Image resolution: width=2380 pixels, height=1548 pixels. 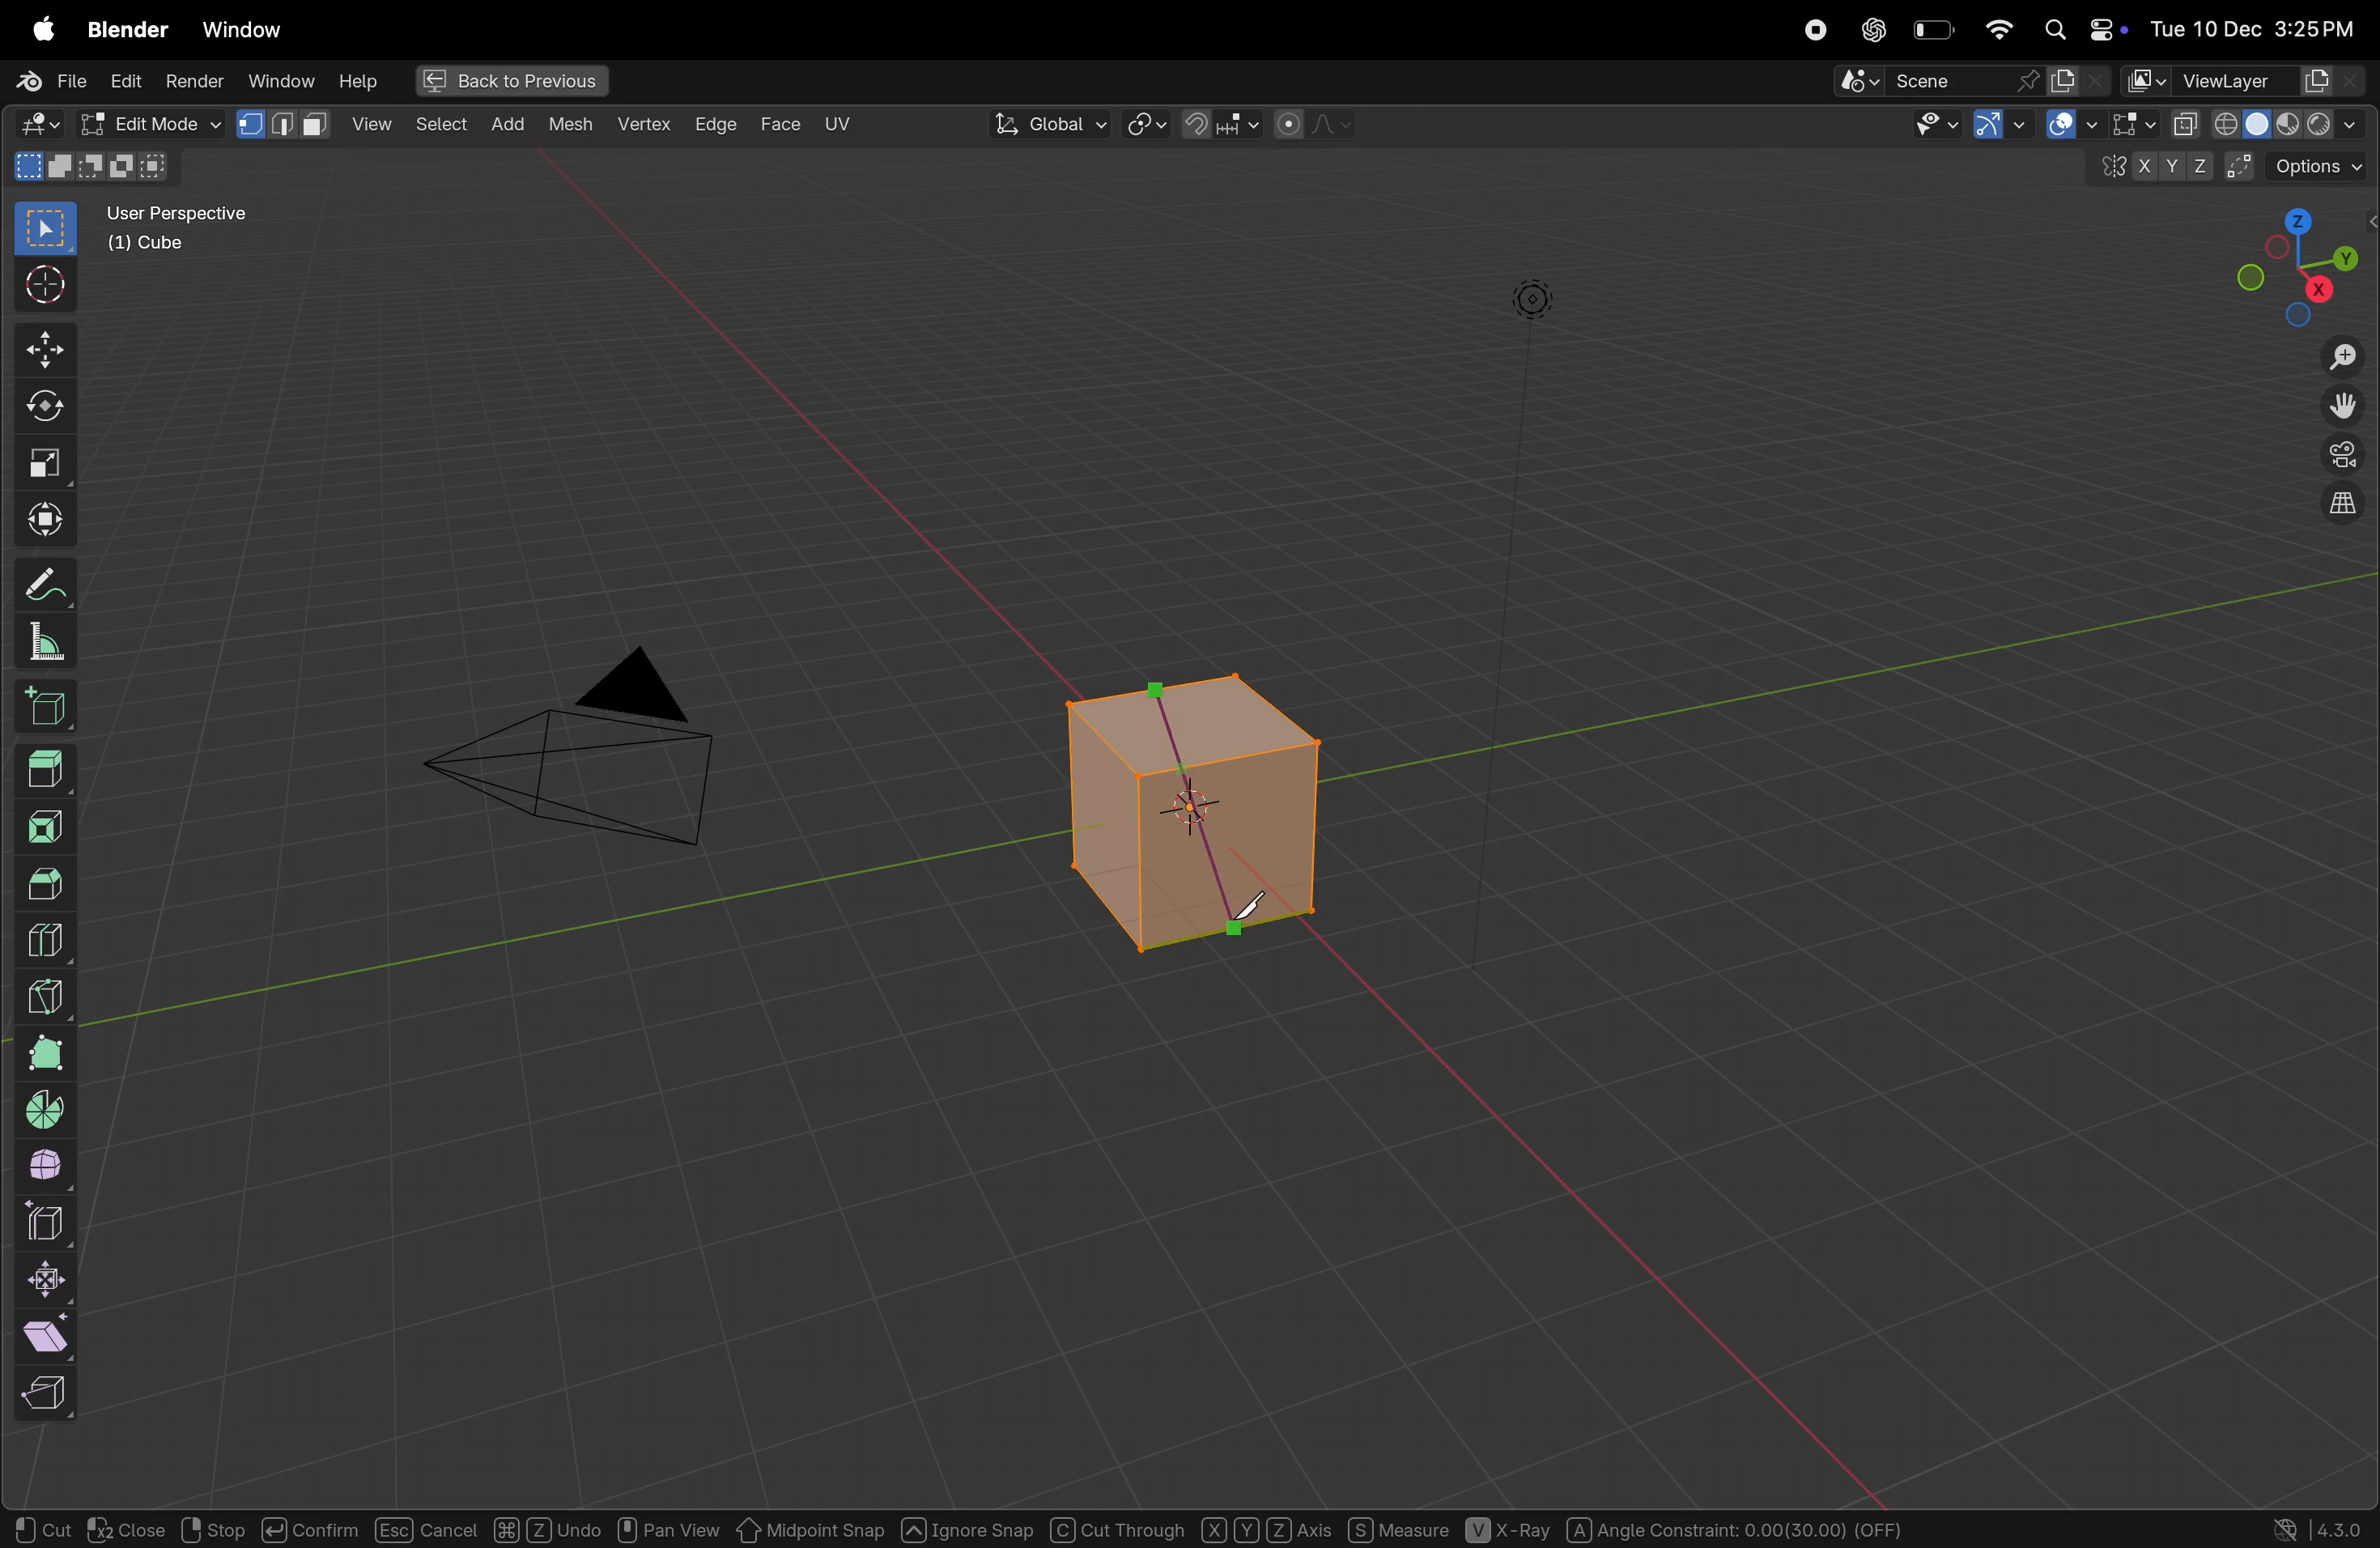 What do you see at coordinates (1933, 31) in the screenshot?
I see `battery` at bounding box center [1933, 31].